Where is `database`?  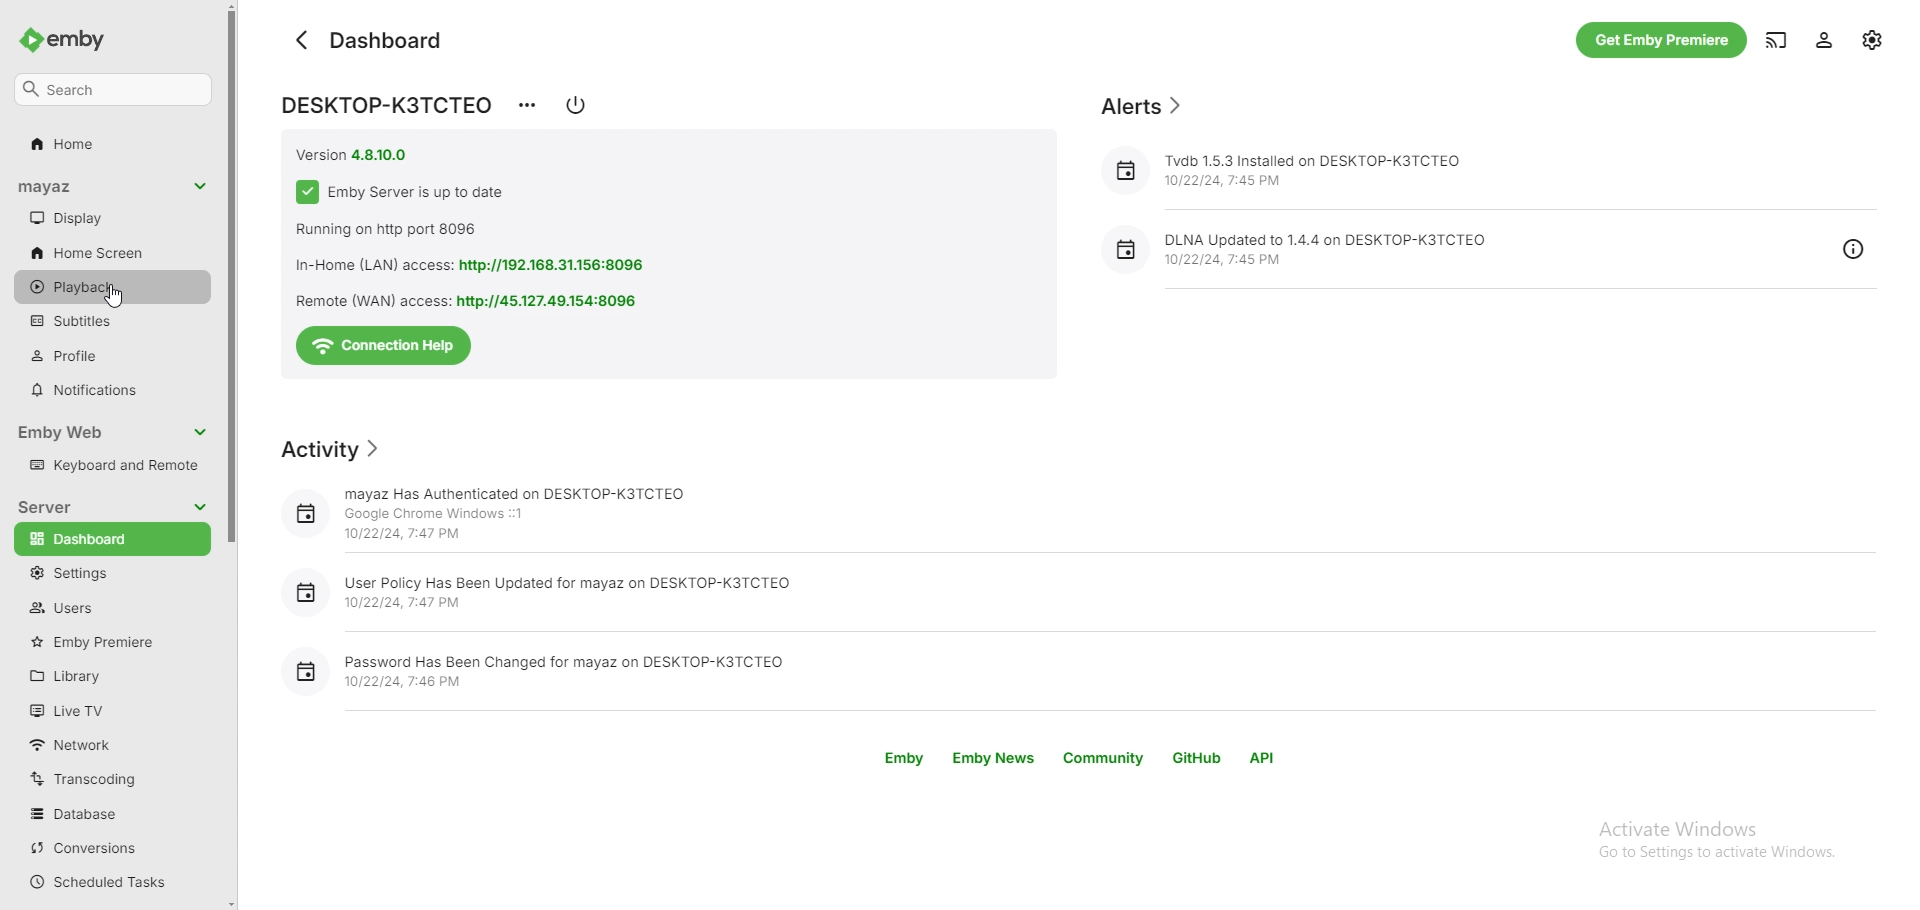
database is located at coordinates (110, 813).